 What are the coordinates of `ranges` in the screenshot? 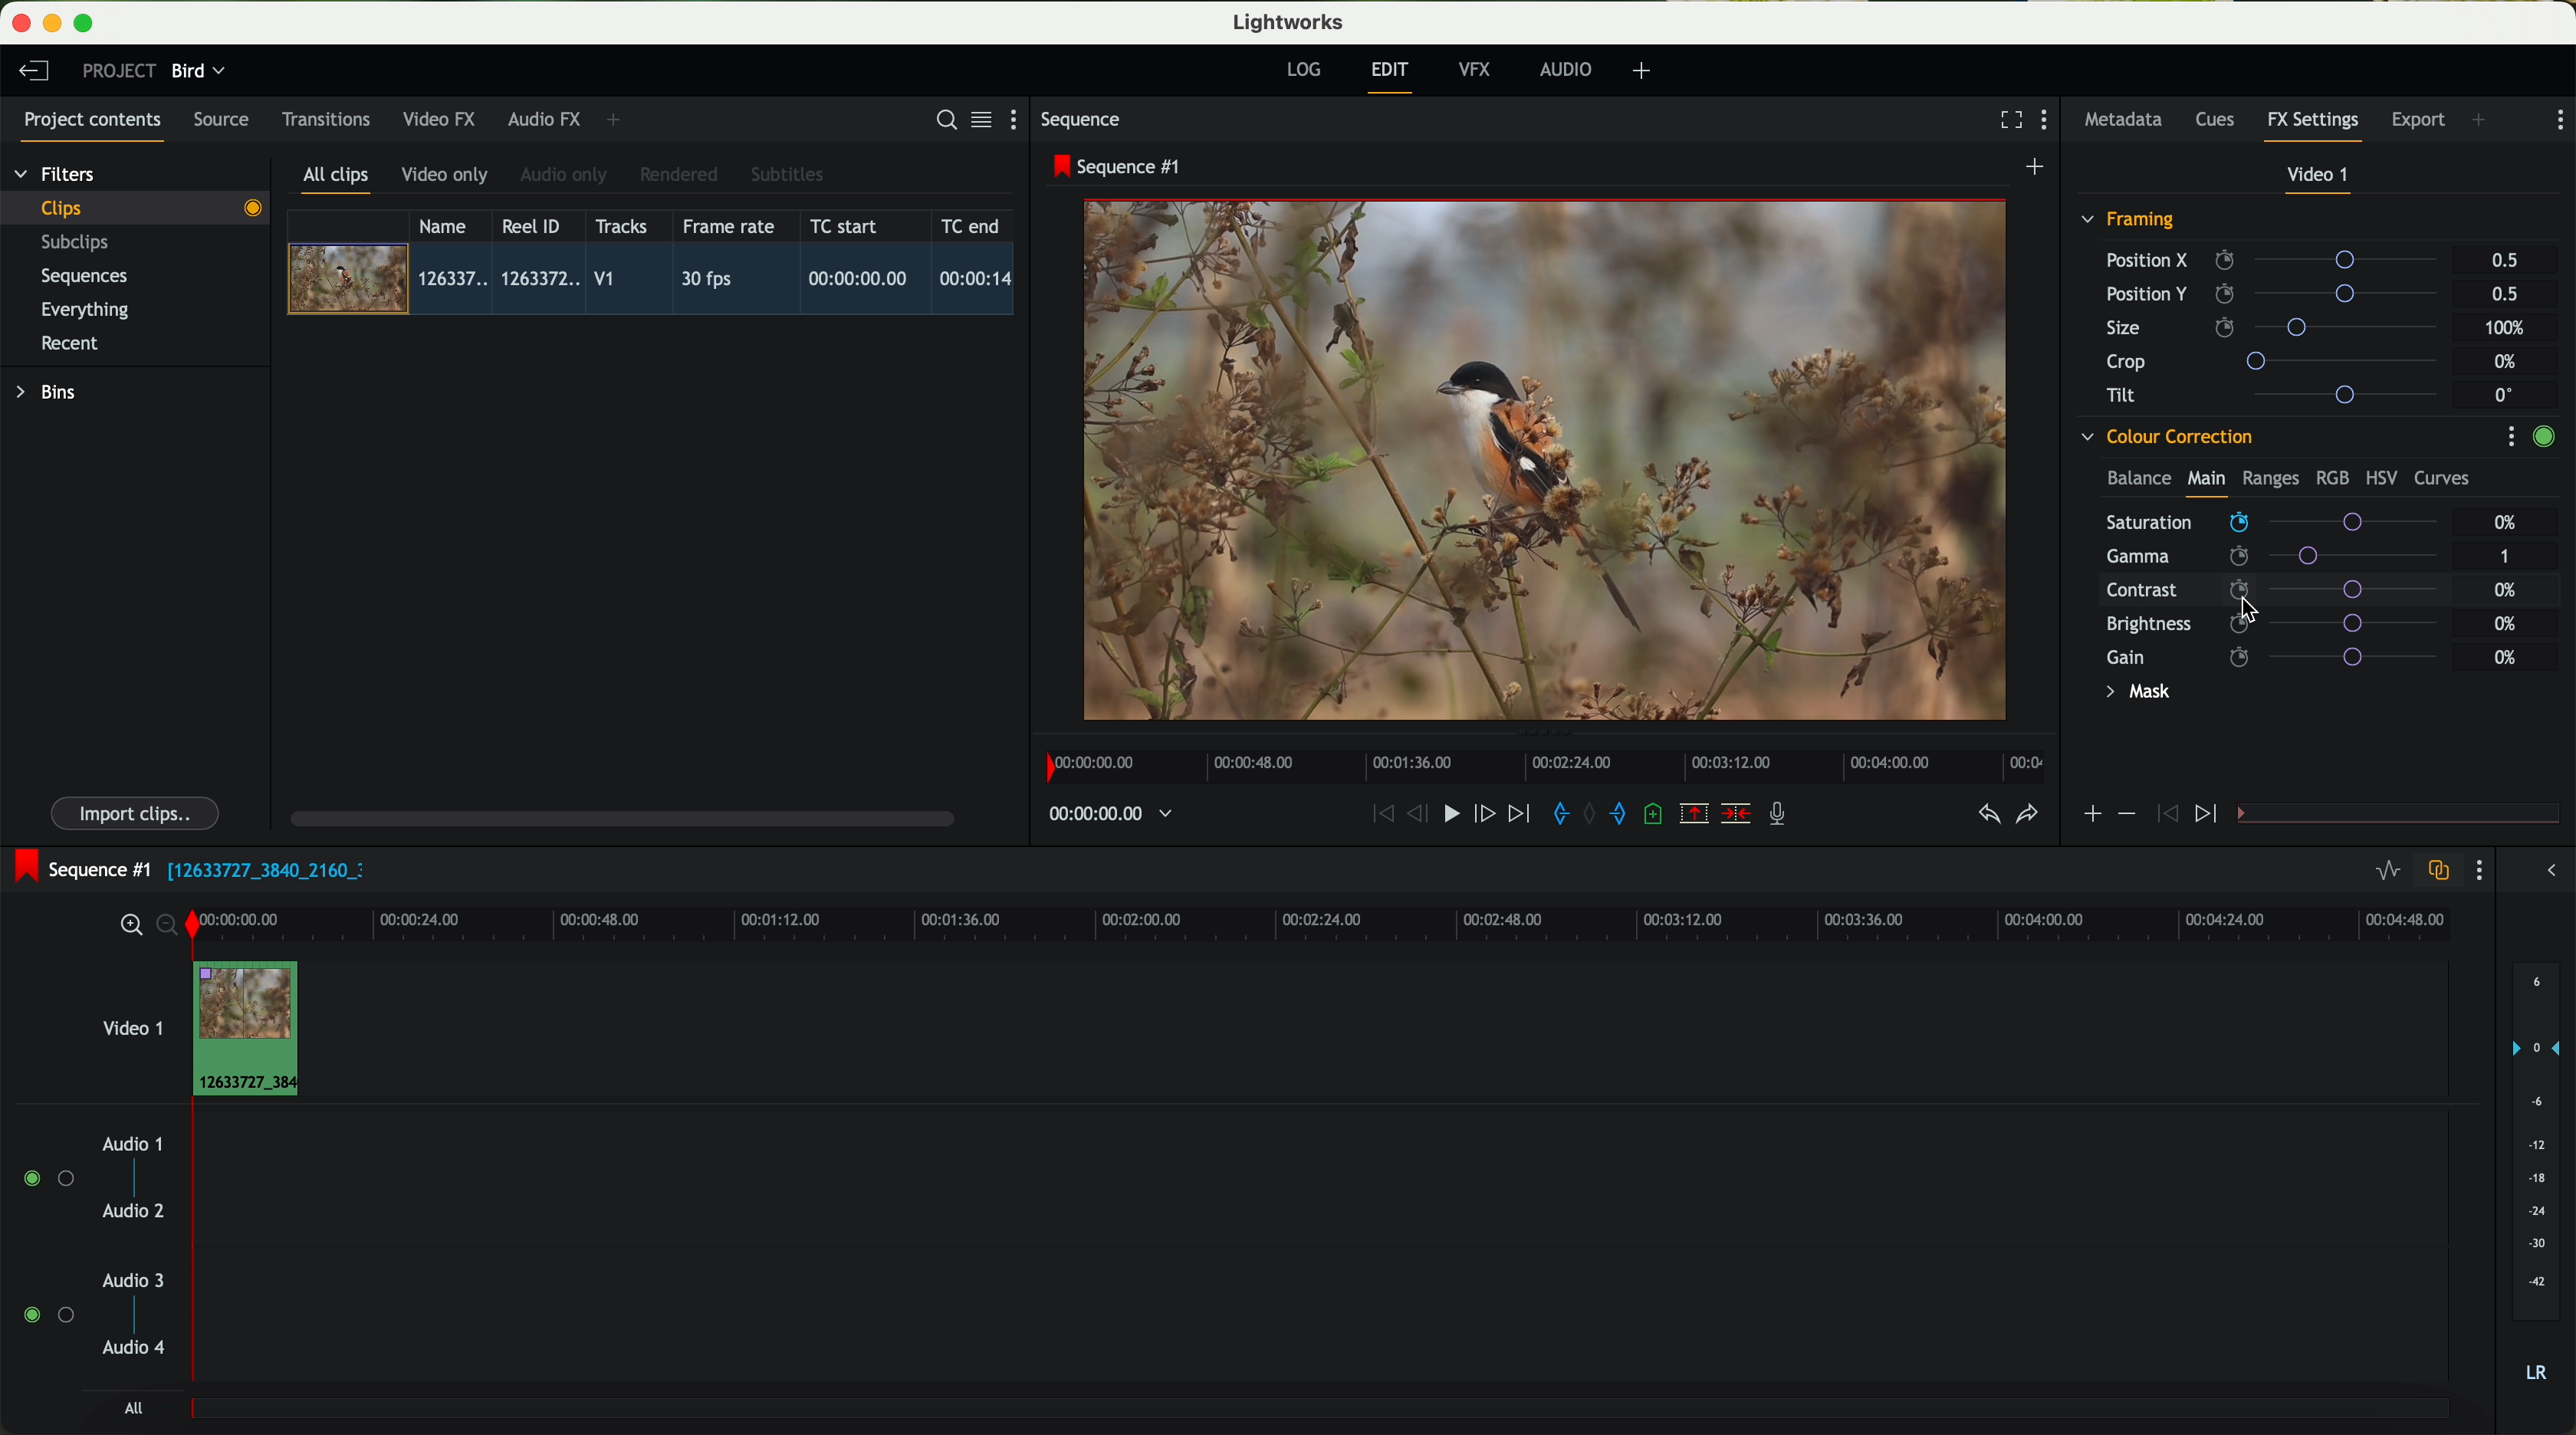 It's located at (2270, 477).